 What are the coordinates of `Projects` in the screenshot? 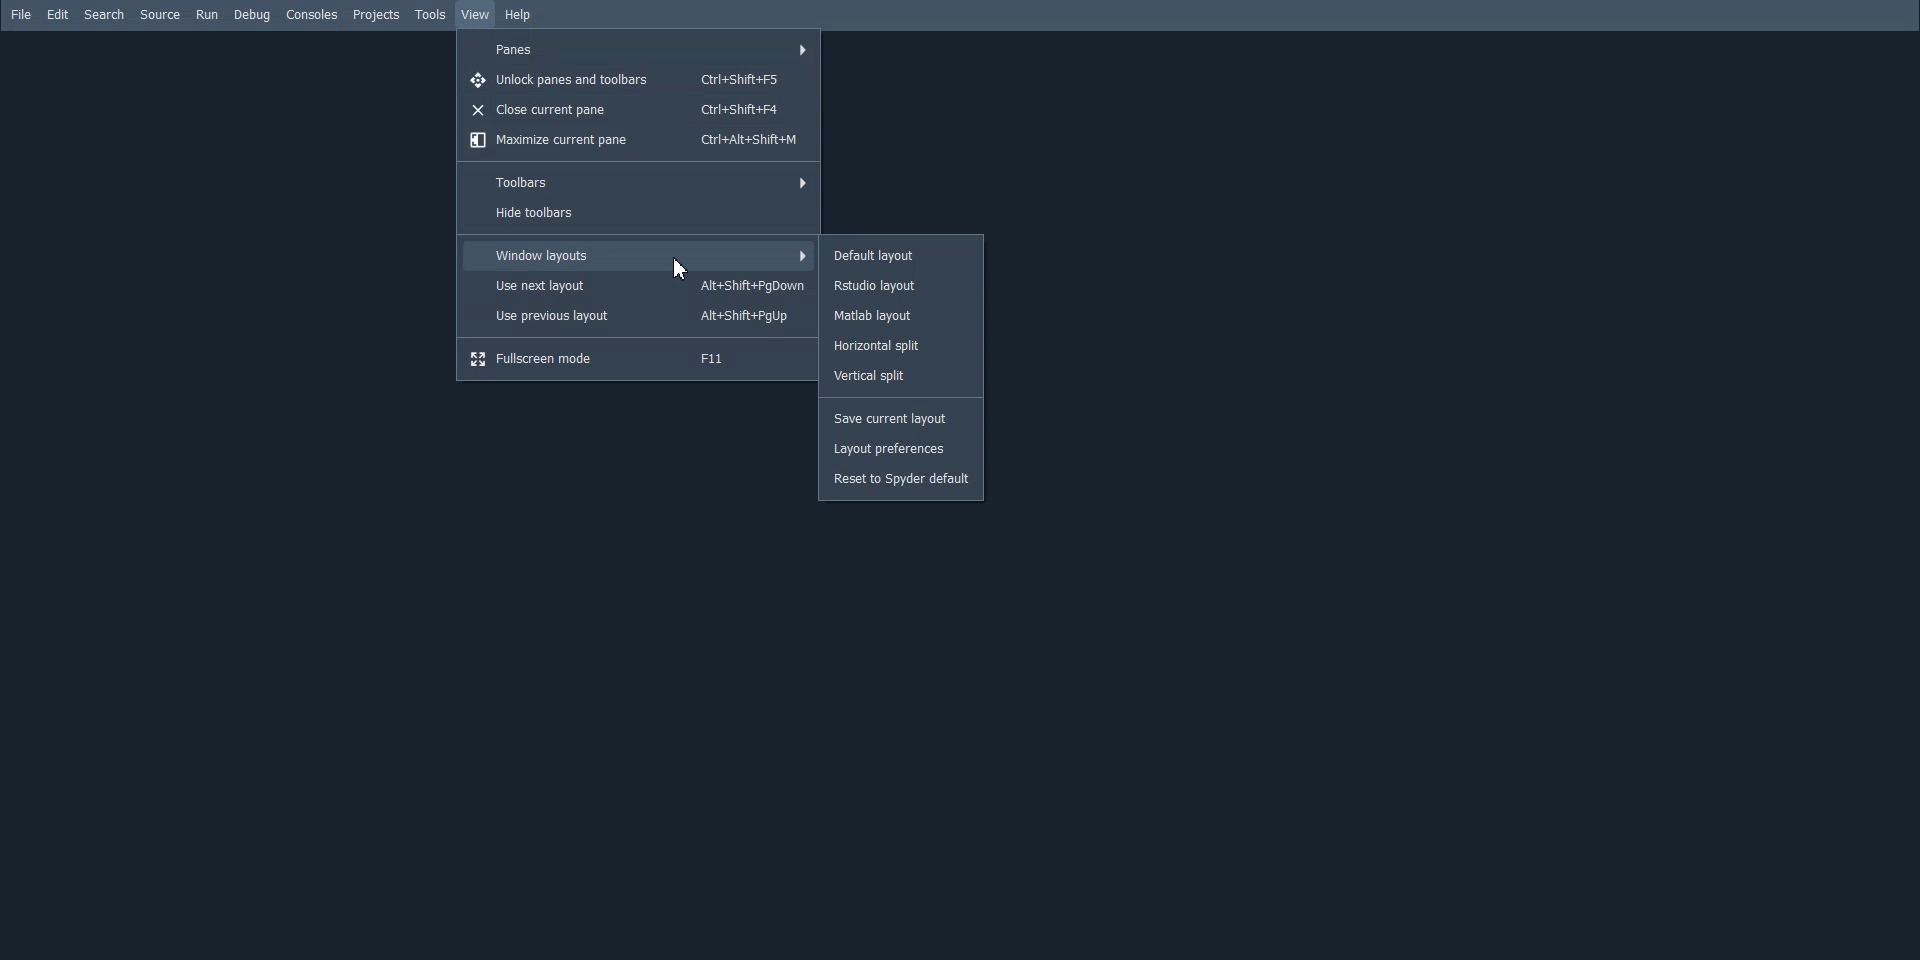 It's located at (377, 16).